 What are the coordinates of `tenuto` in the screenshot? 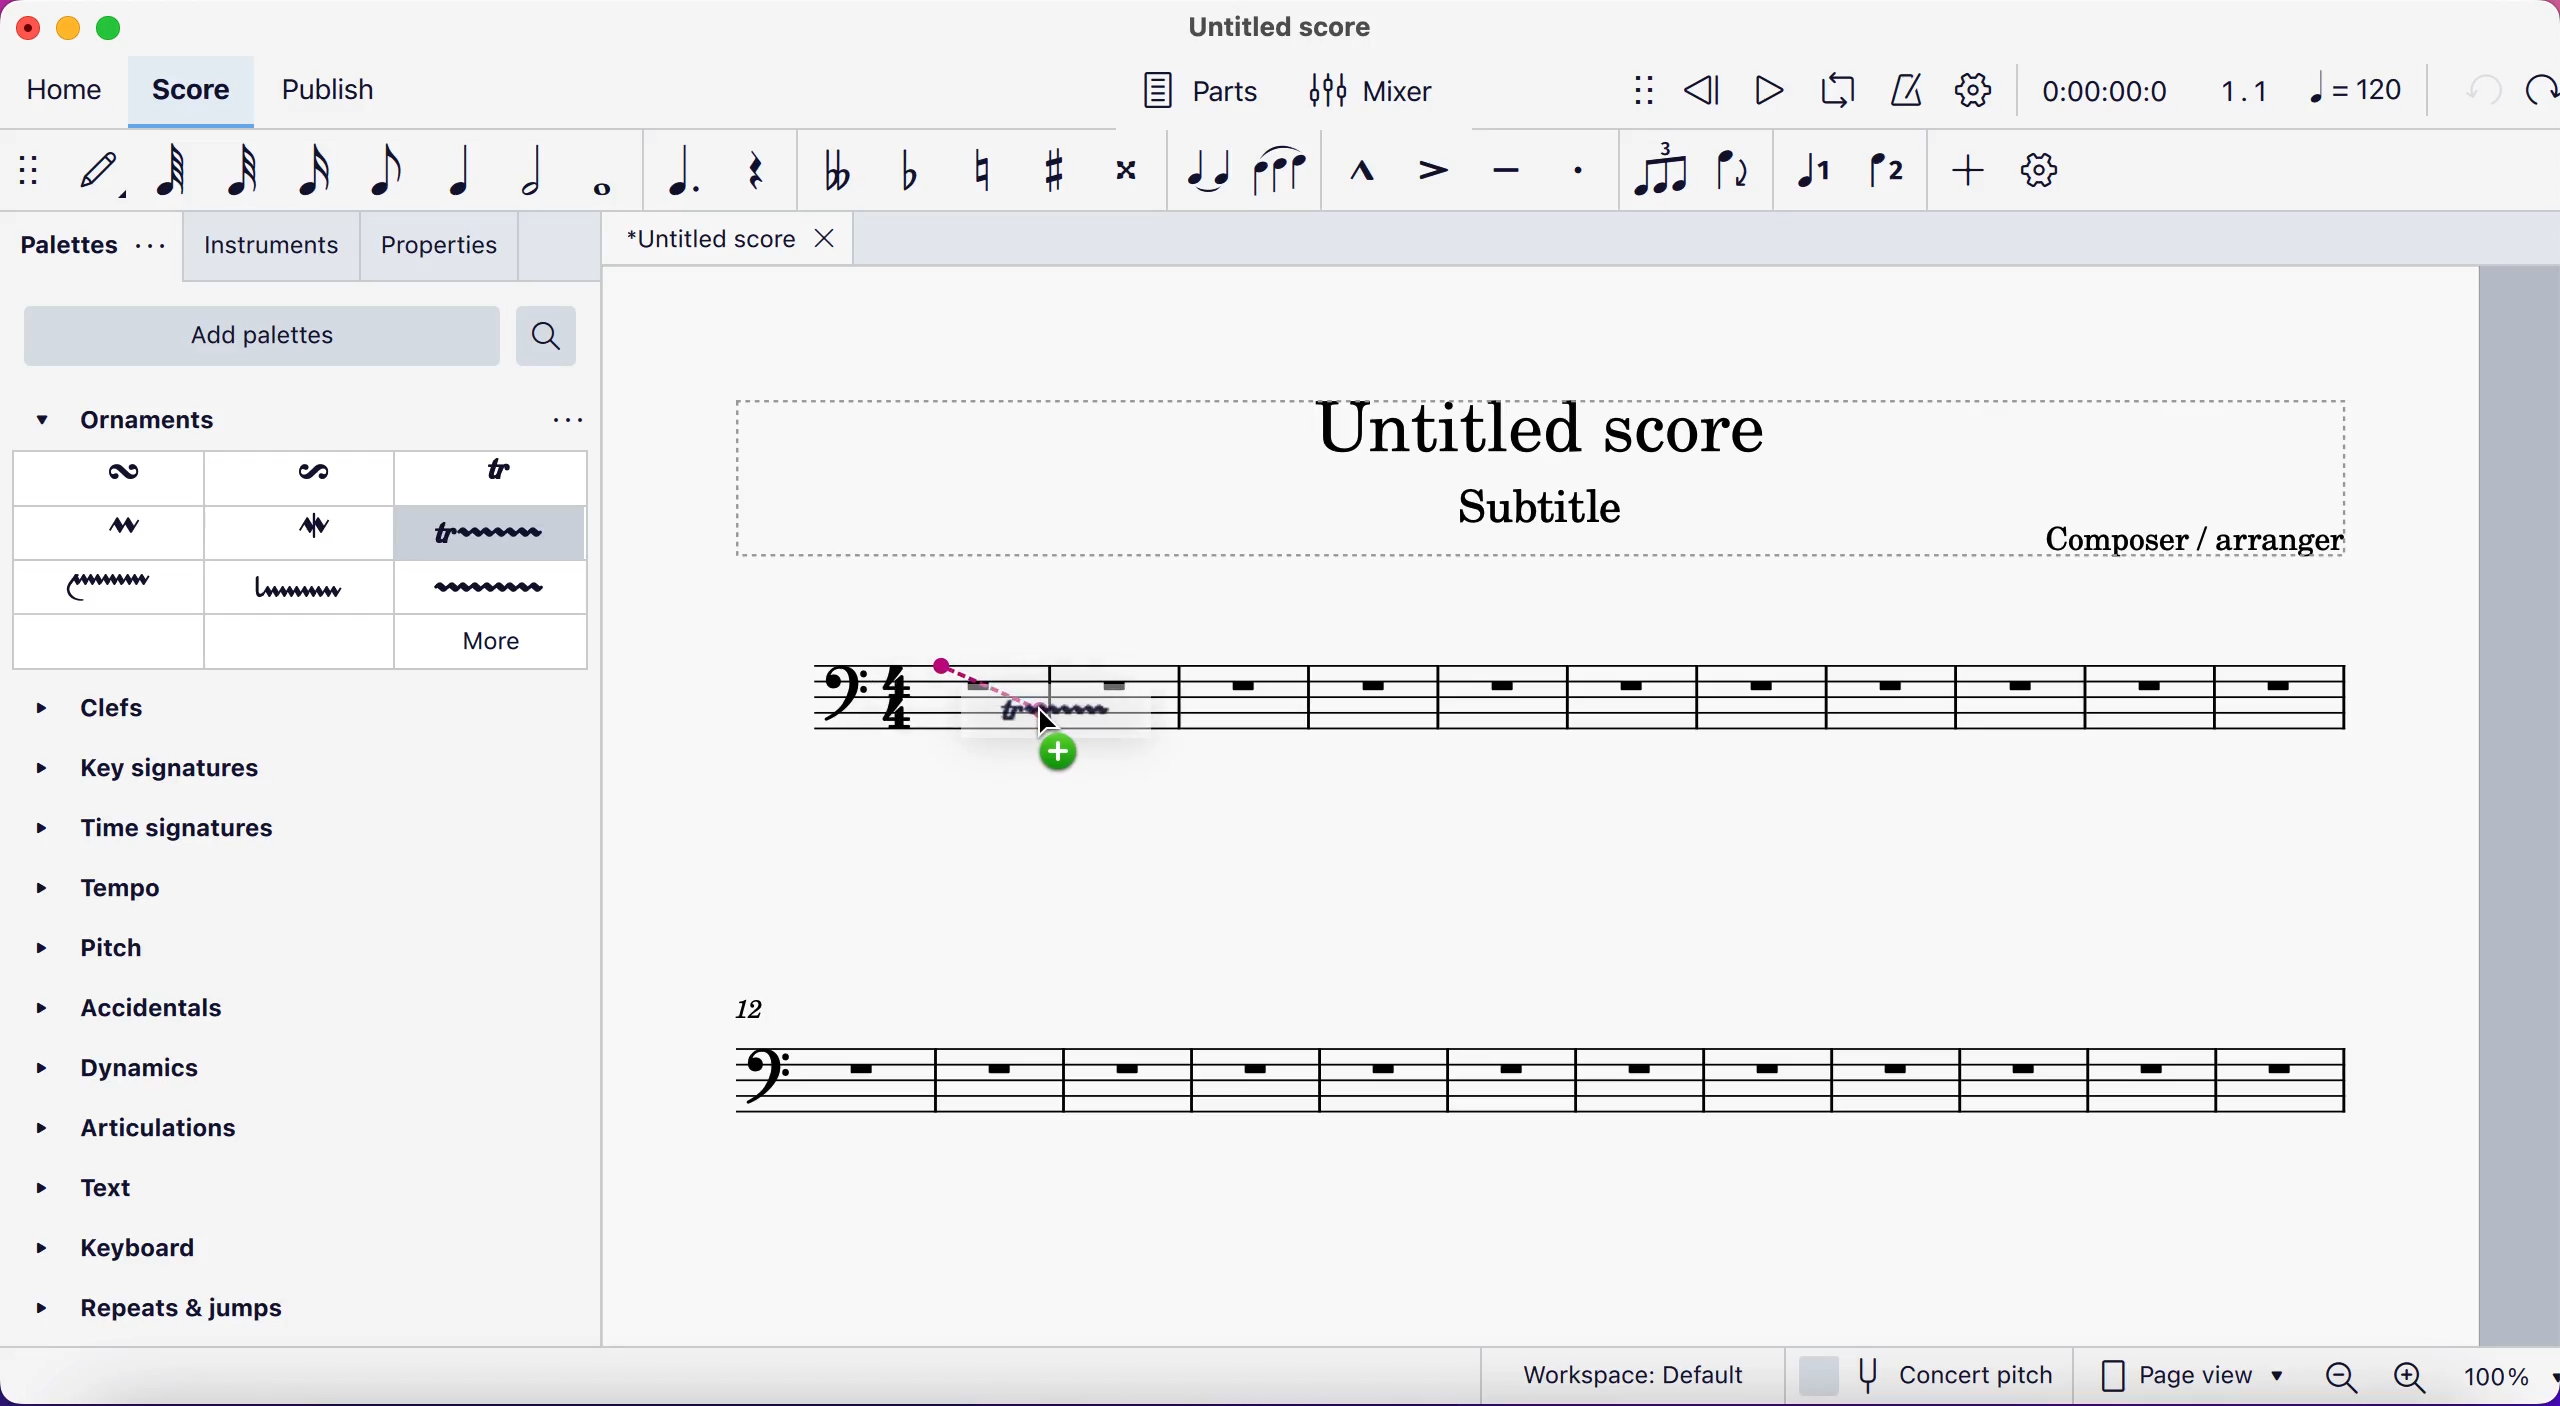 It's located at (1509, 169).